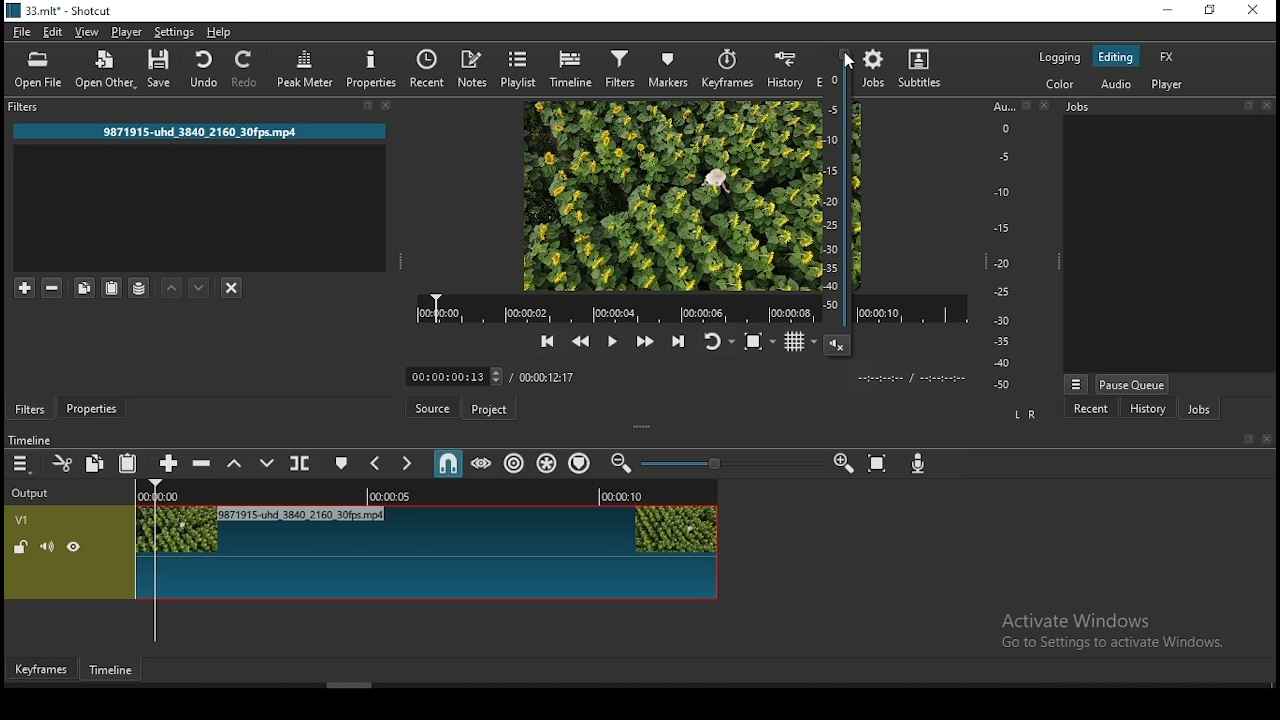  What do you see at coordinates (1077, 382) in the screenshot?
I see `view more` at bounding box center [1077, 382].